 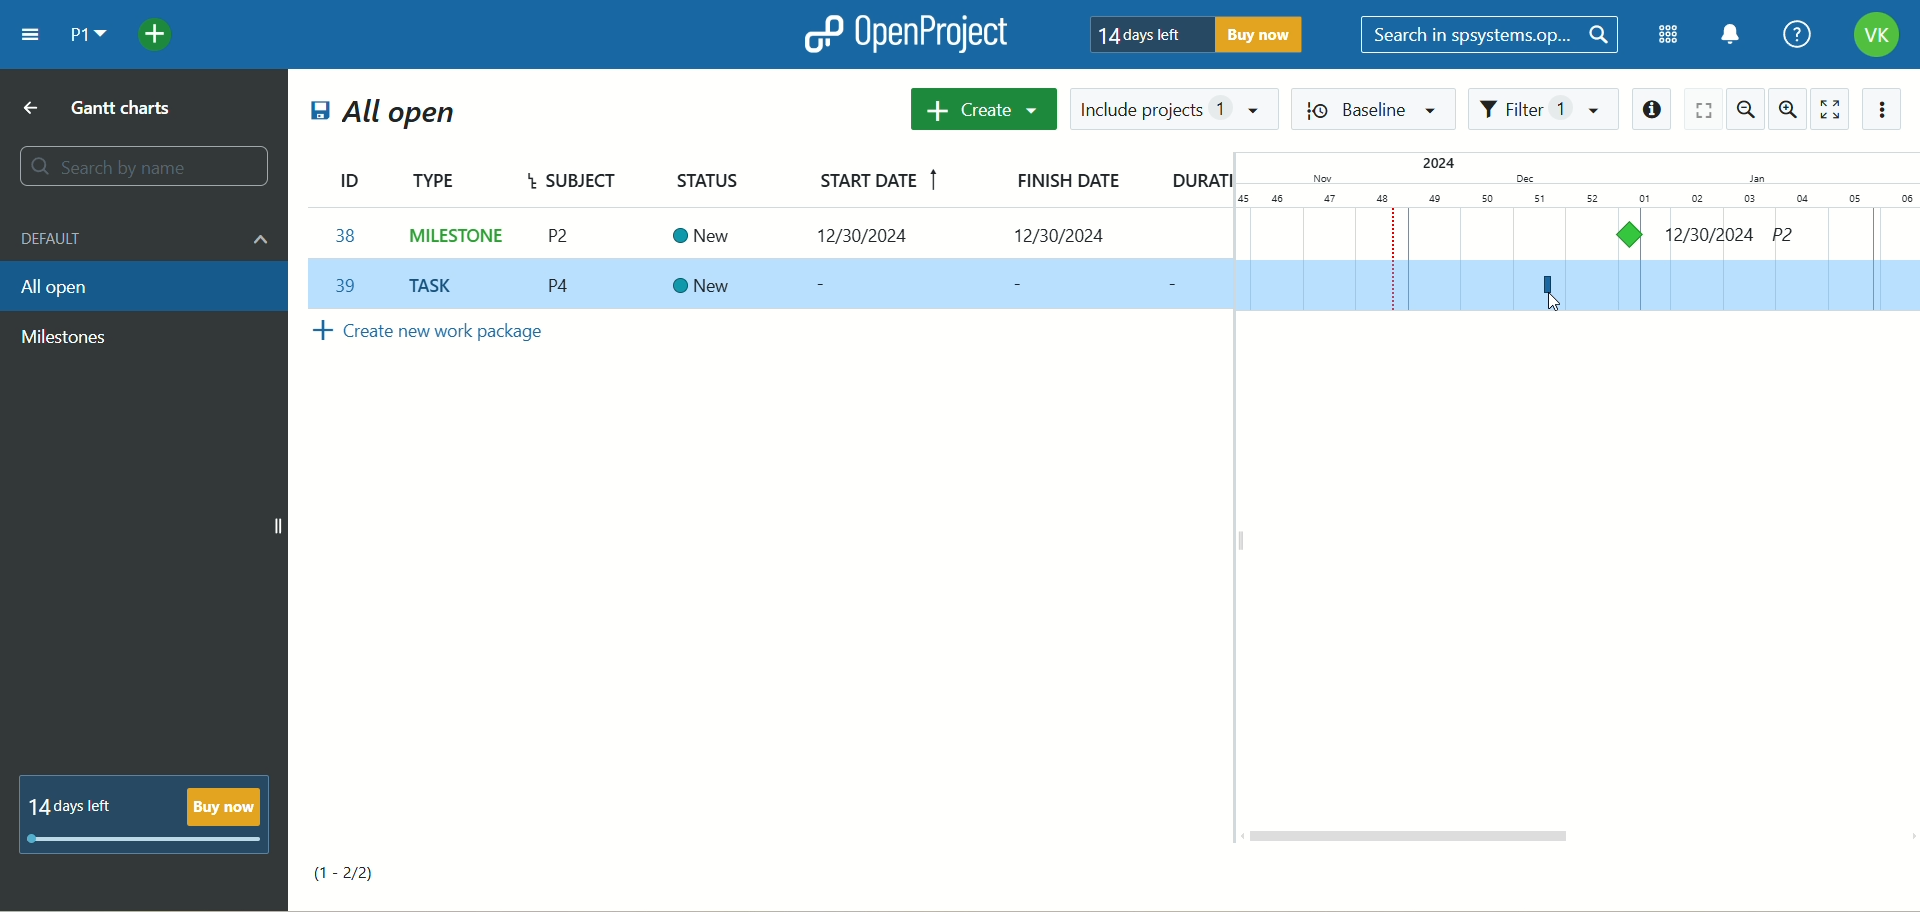 What do you see at coordinates (1543, 109) in the screenshot?
I see `filter` at bounding box center [1543, 109].